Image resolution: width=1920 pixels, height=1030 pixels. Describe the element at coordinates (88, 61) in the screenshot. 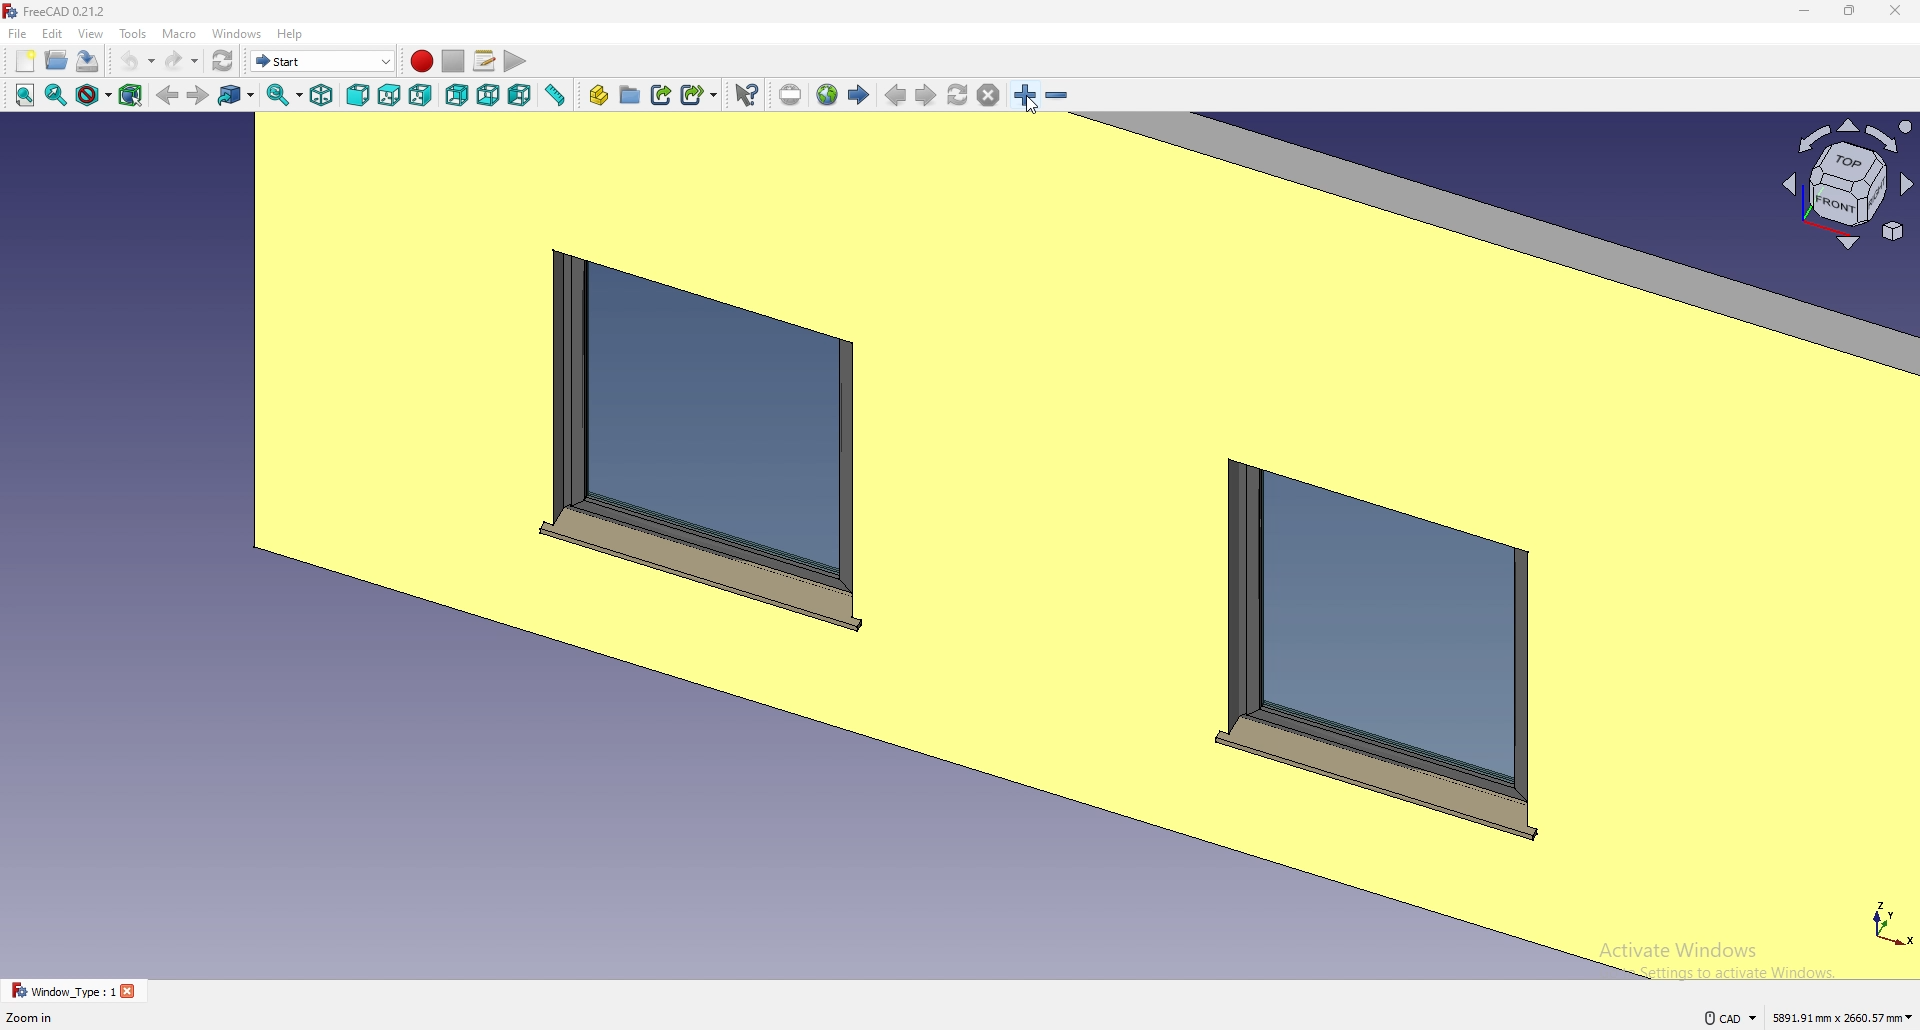

I see `save` at that location.